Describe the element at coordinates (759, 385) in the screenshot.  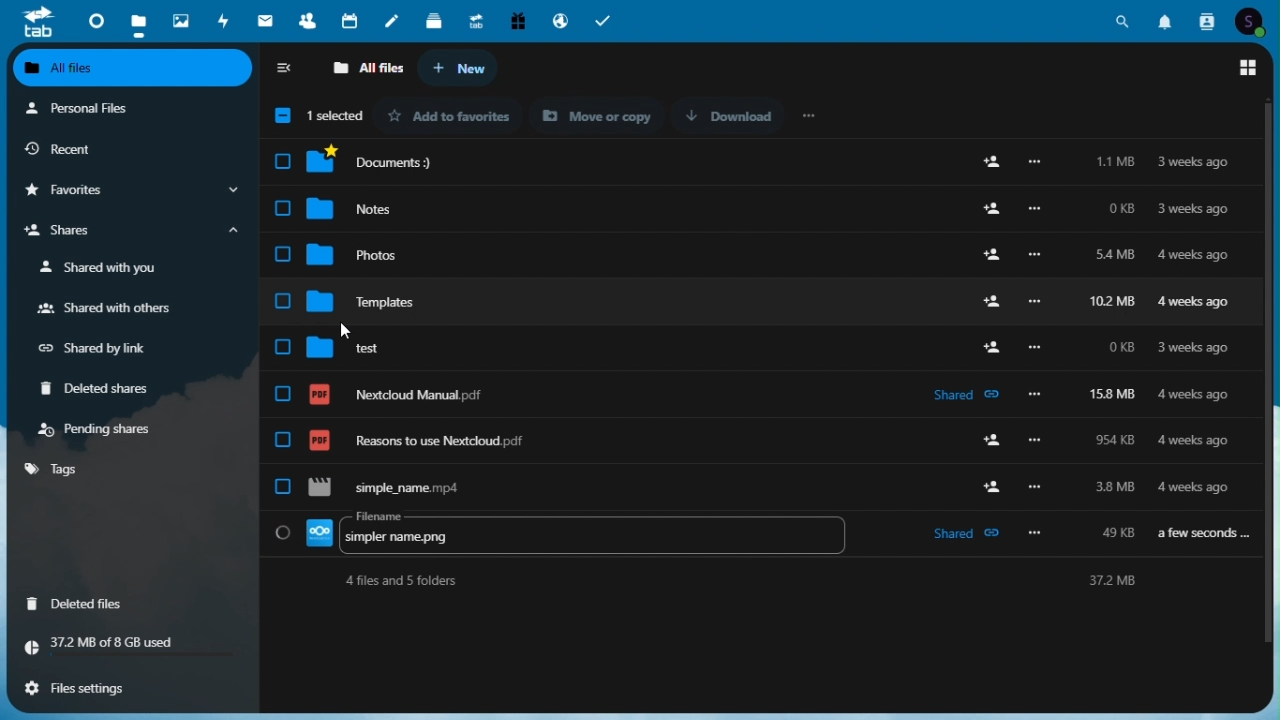
I see `NextcloudManual.pdf 158 MB 4 weeks ago` at that location.